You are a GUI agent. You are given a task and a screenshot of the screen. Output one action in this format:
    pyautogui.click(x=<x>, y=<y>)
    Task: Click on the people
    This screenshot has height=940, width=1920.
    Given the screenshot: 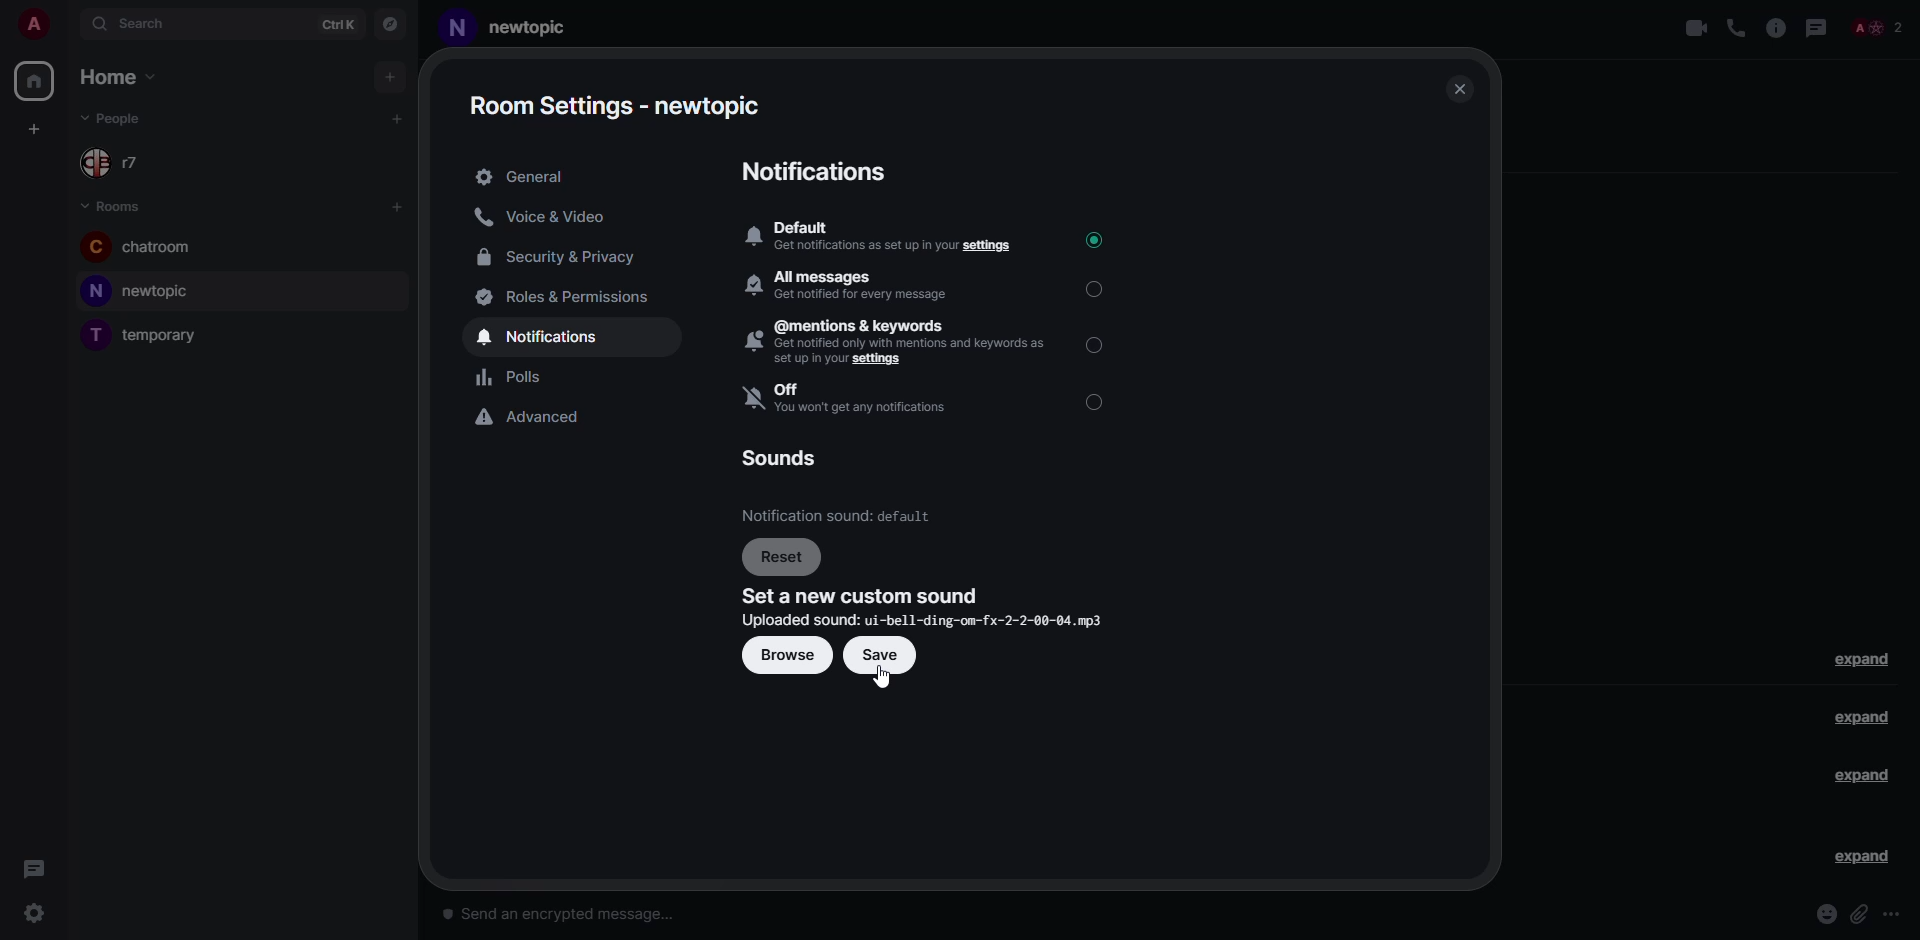 What is the action you would take?
    pyautogui.click(x=1876, y=28)
    